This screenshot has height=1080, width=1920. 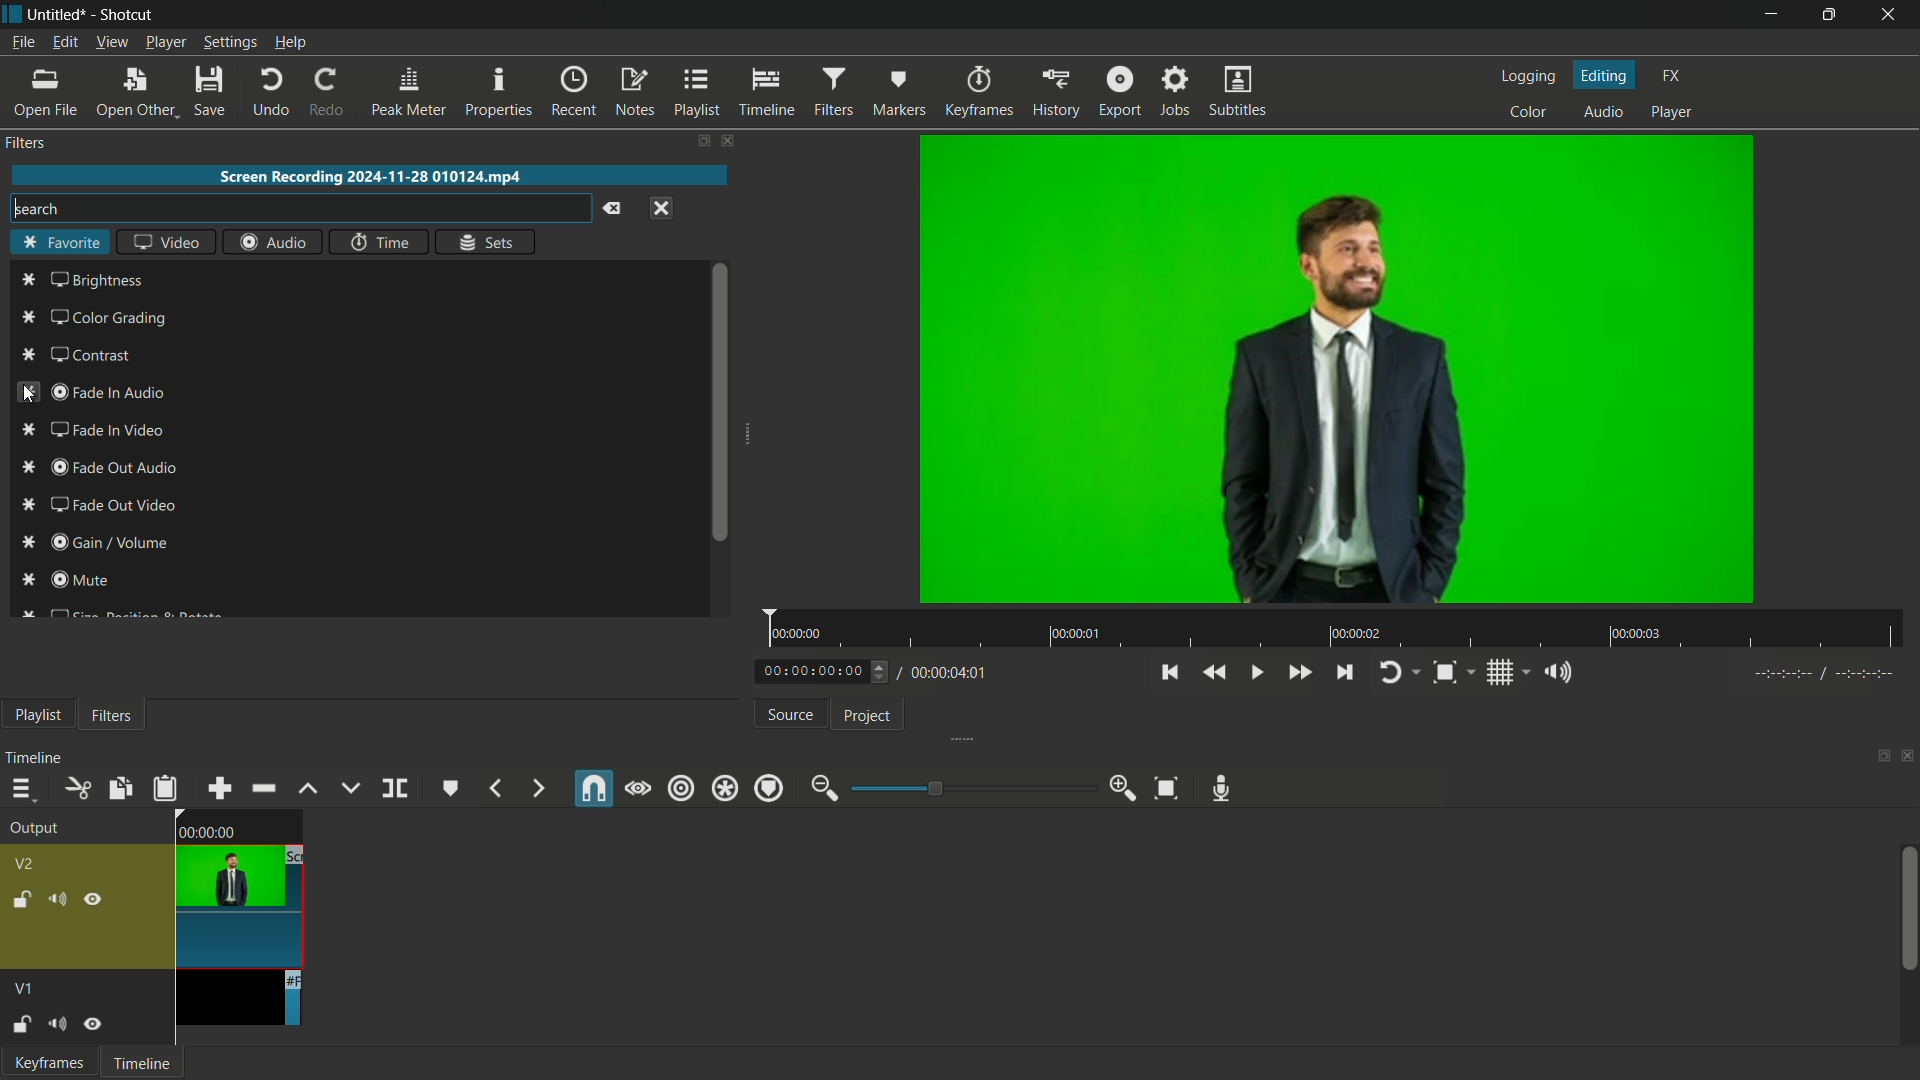 What do you see at coordinates (61, 243) in the screenshot?
I see `favorite` at bounding box center [61, 243].